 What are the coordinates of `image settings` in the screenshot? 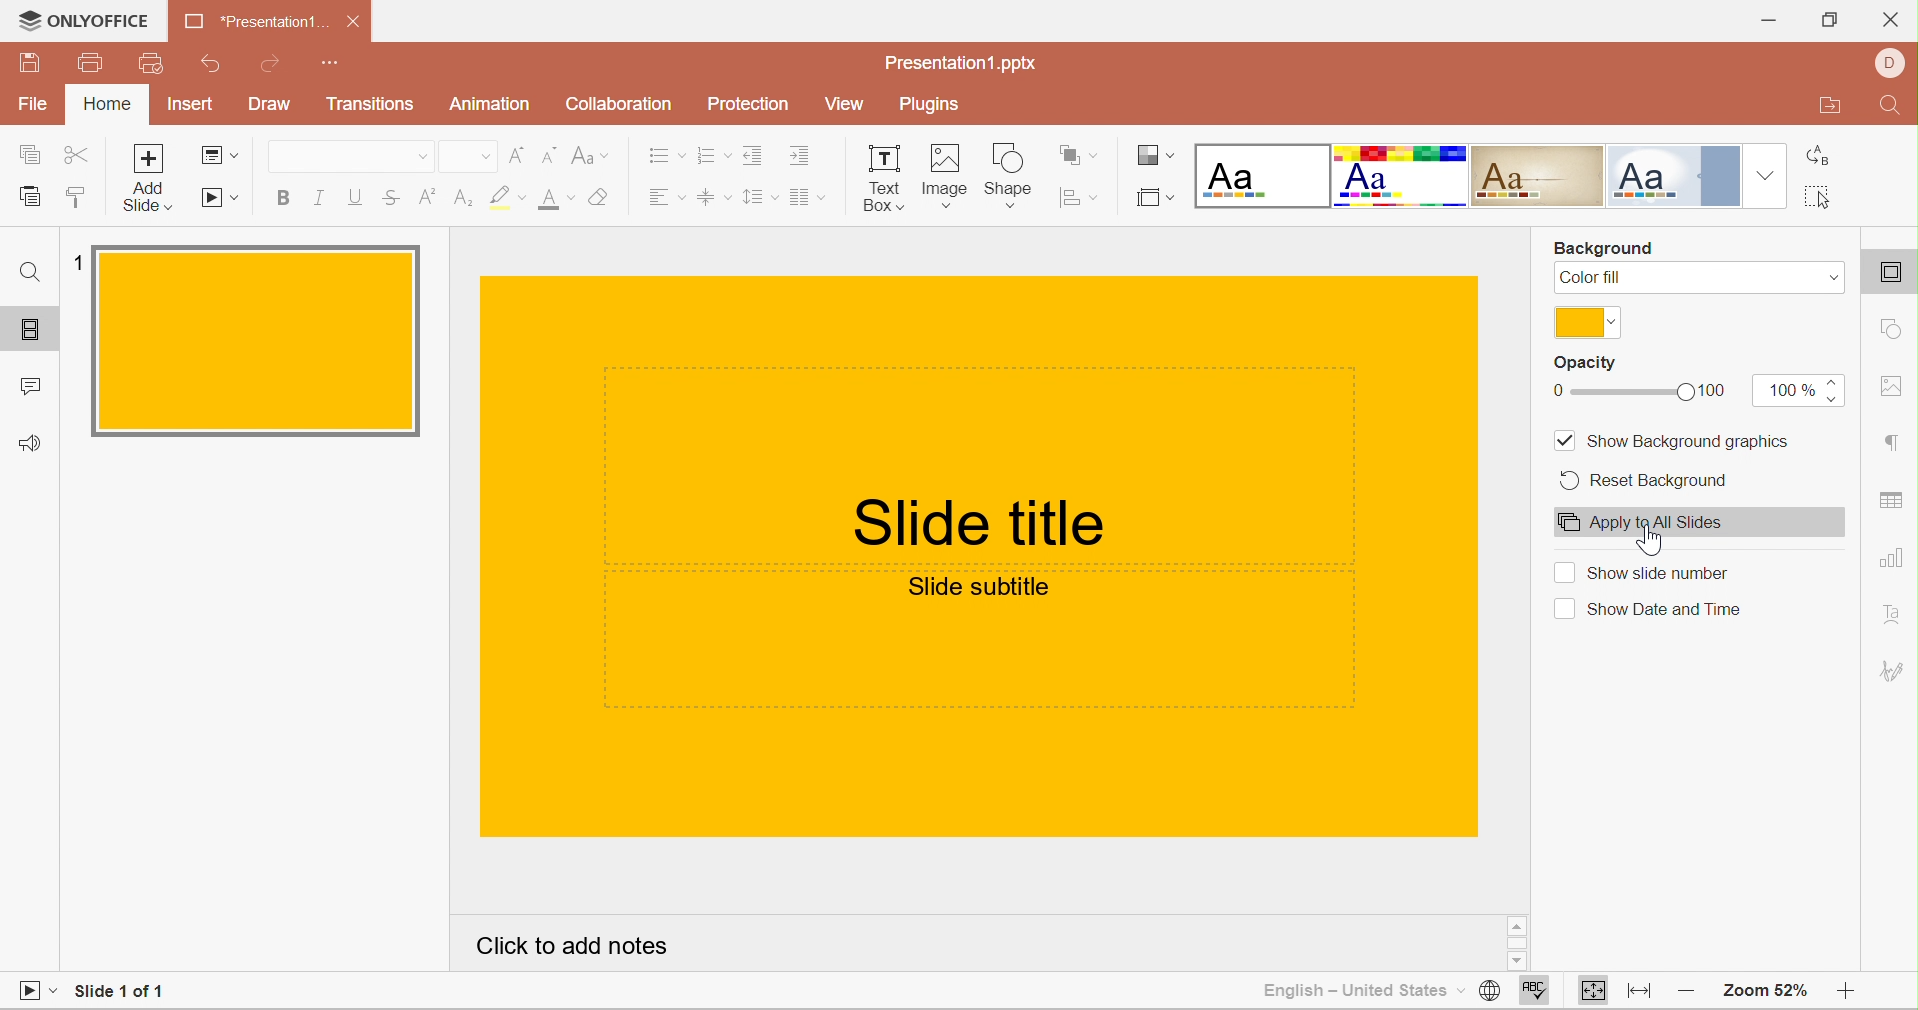 It's located at (1895, 387).